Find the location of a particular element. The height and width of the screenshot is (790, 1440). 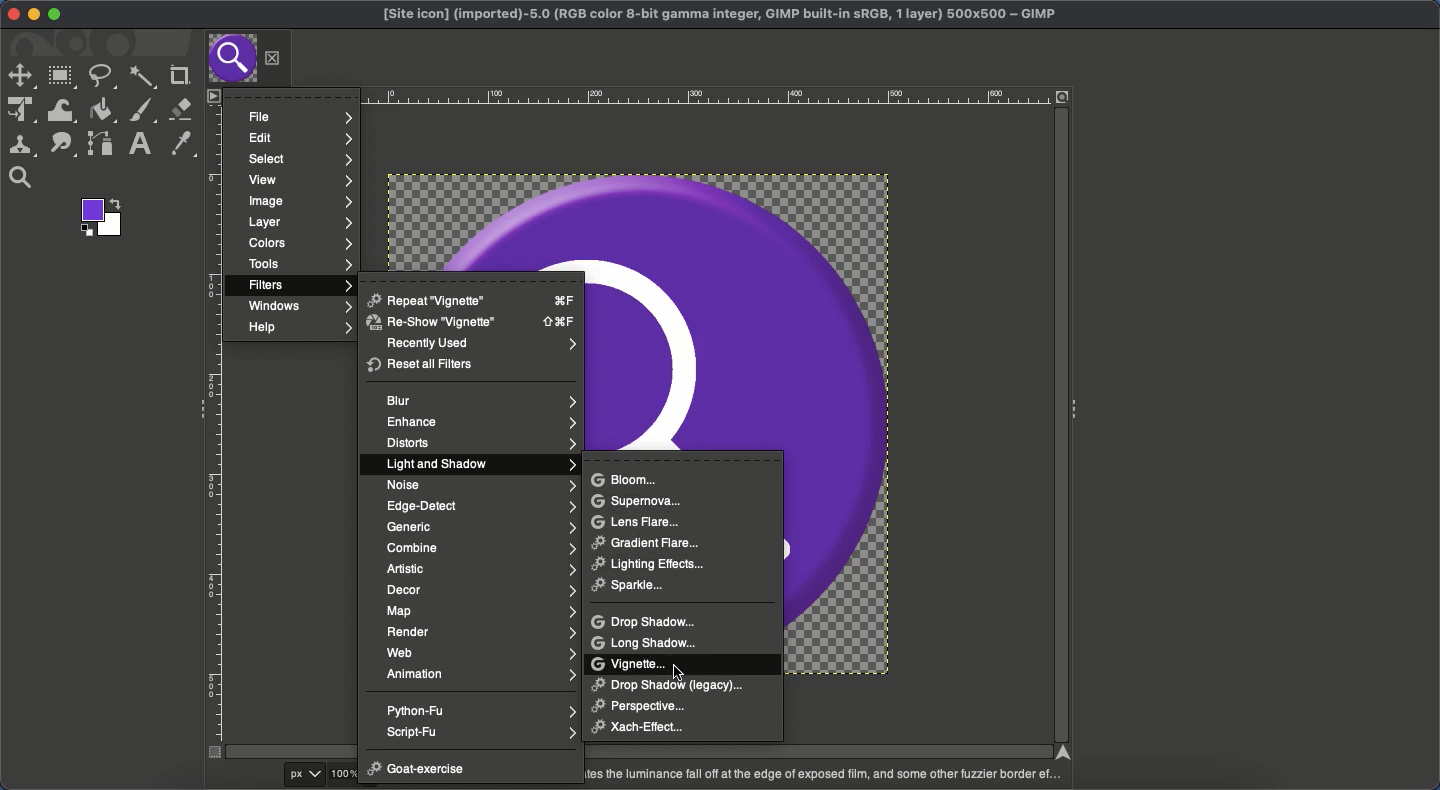

Blue is located at coordinates (482, 400).